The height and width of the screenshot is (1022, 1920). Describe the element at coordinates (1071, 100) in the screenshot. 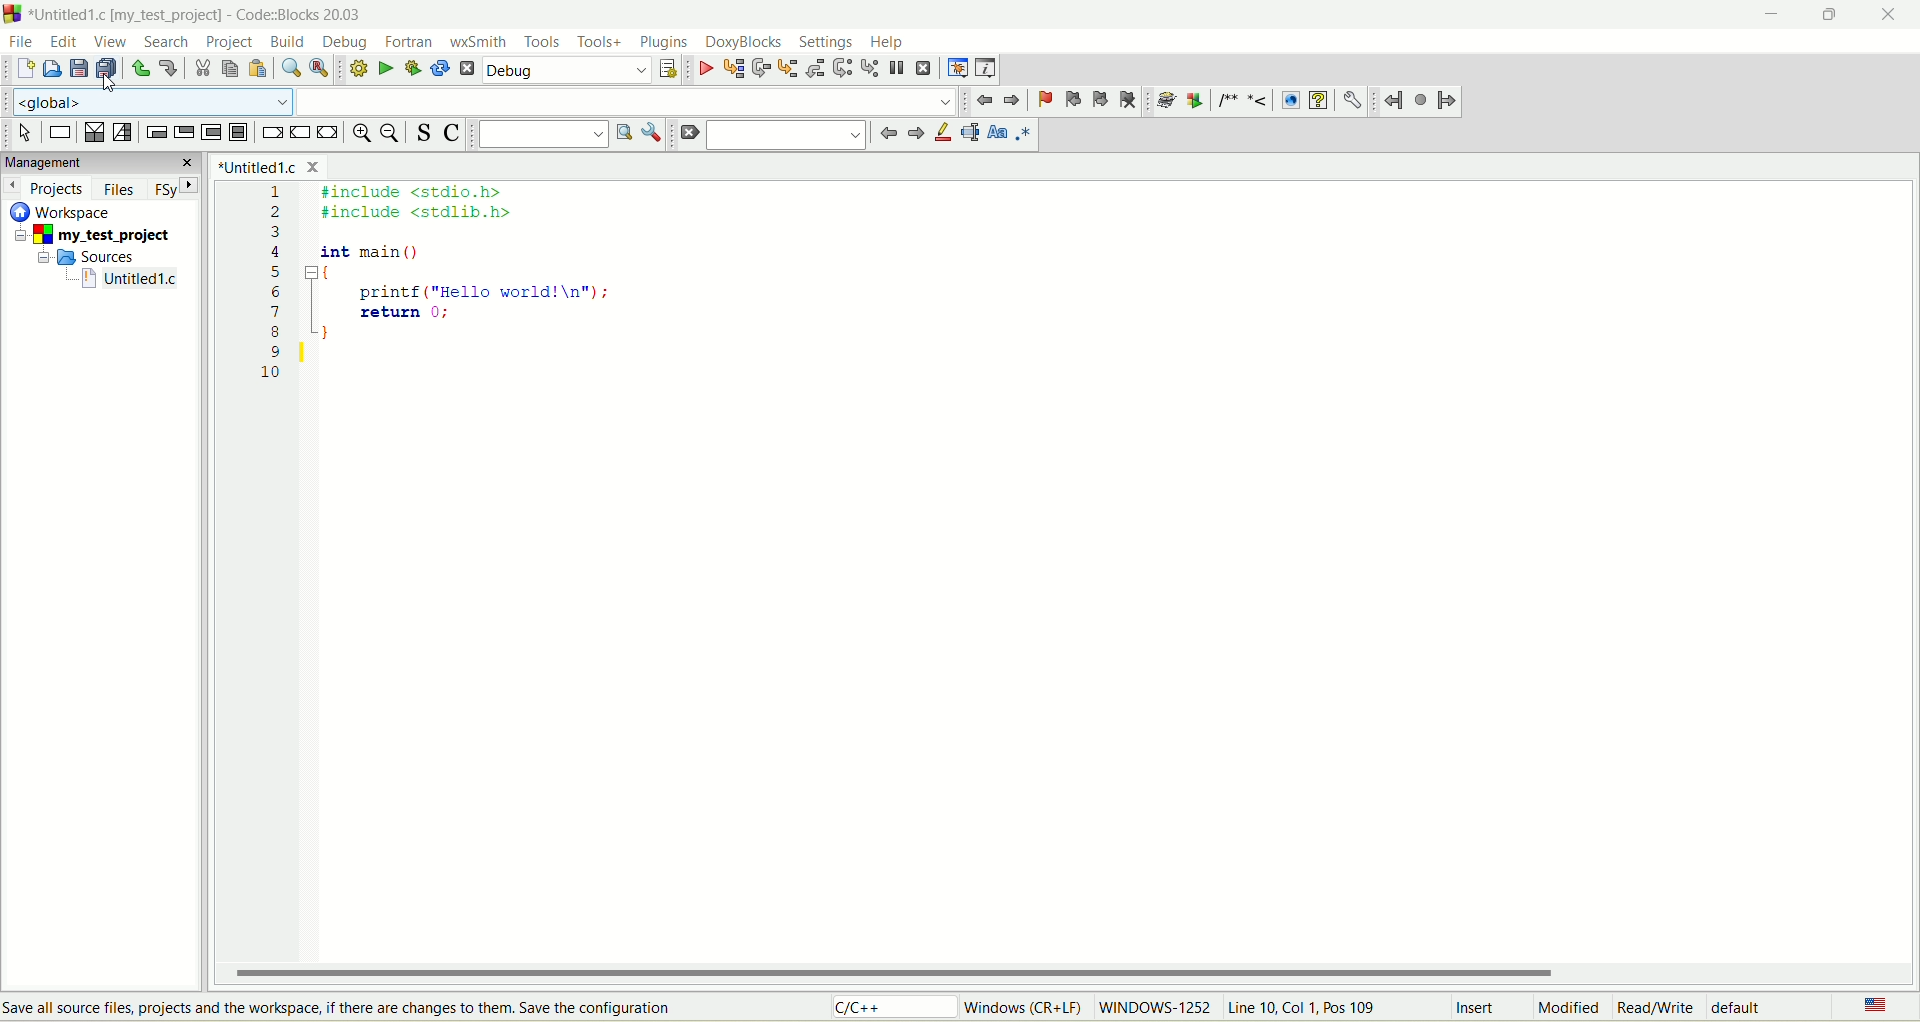

I see `previous bookmark` at that location.